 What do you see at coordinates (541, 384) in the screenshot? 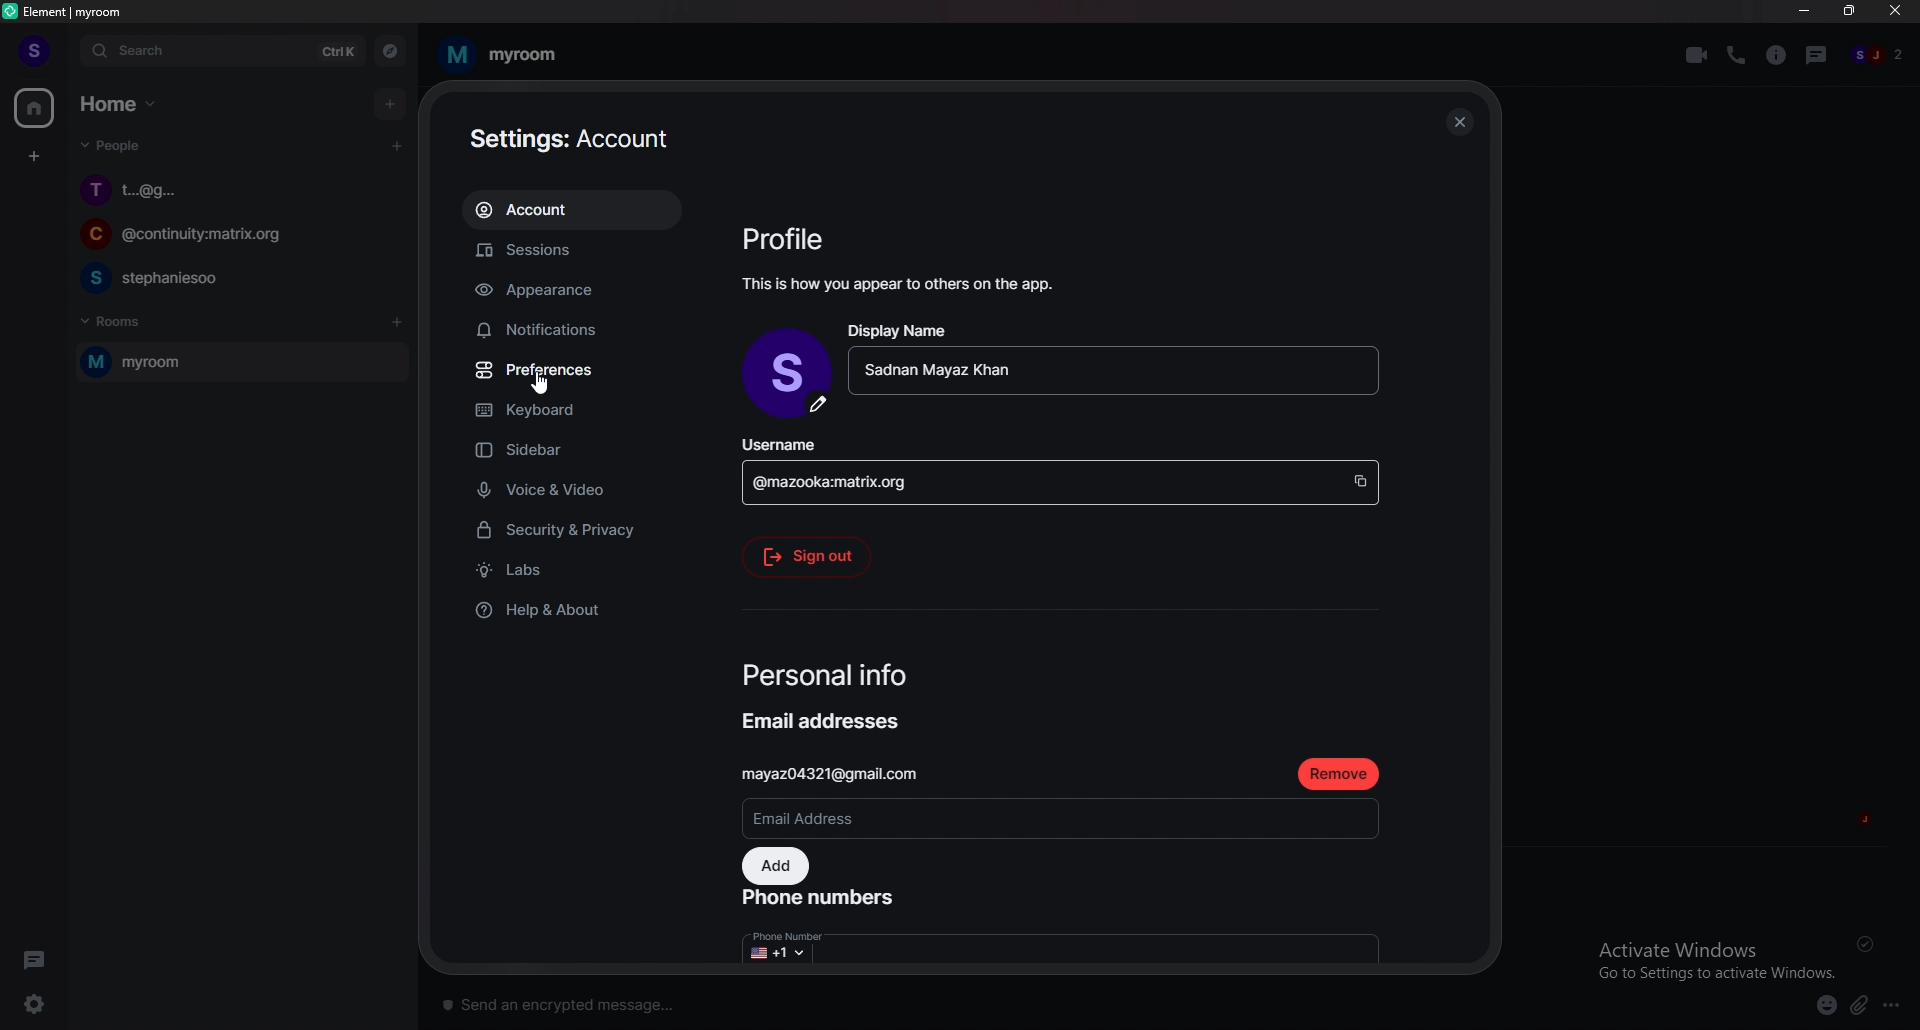
I see `` at bounding box center [541, 384].